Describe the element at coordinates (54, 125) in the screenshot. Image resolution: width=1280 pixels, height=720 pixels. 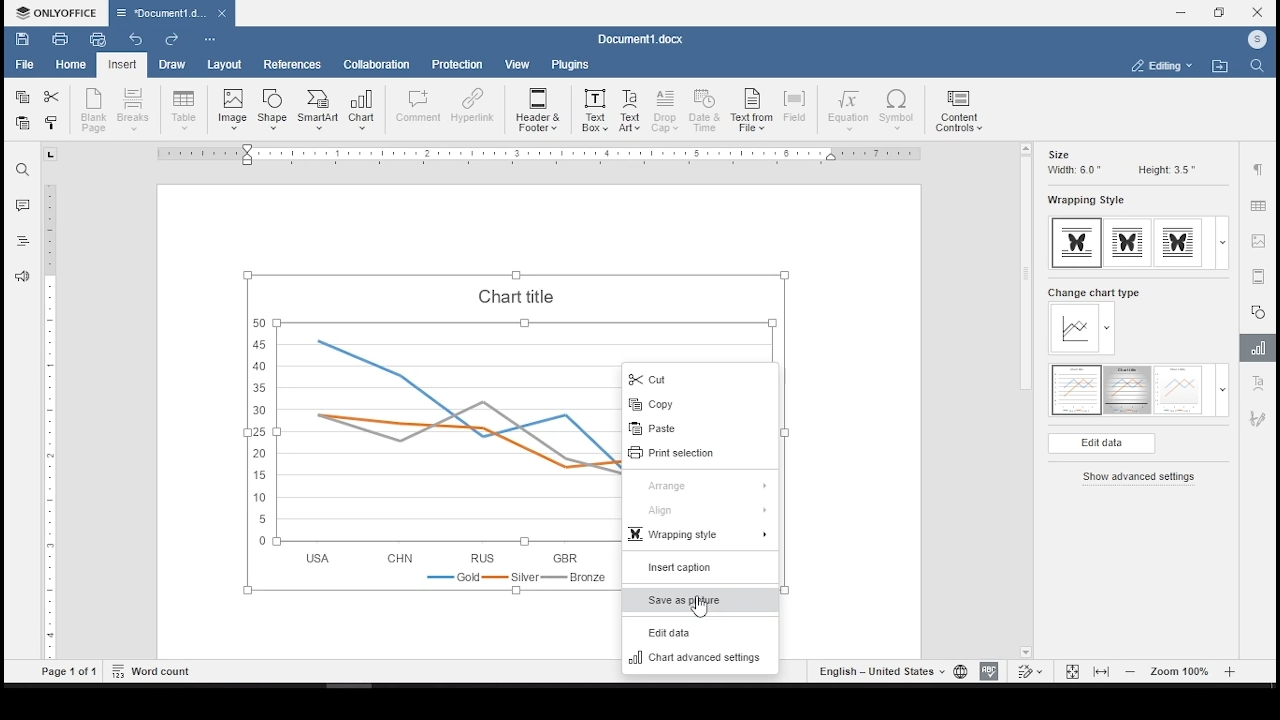
I see `close style` at that location.